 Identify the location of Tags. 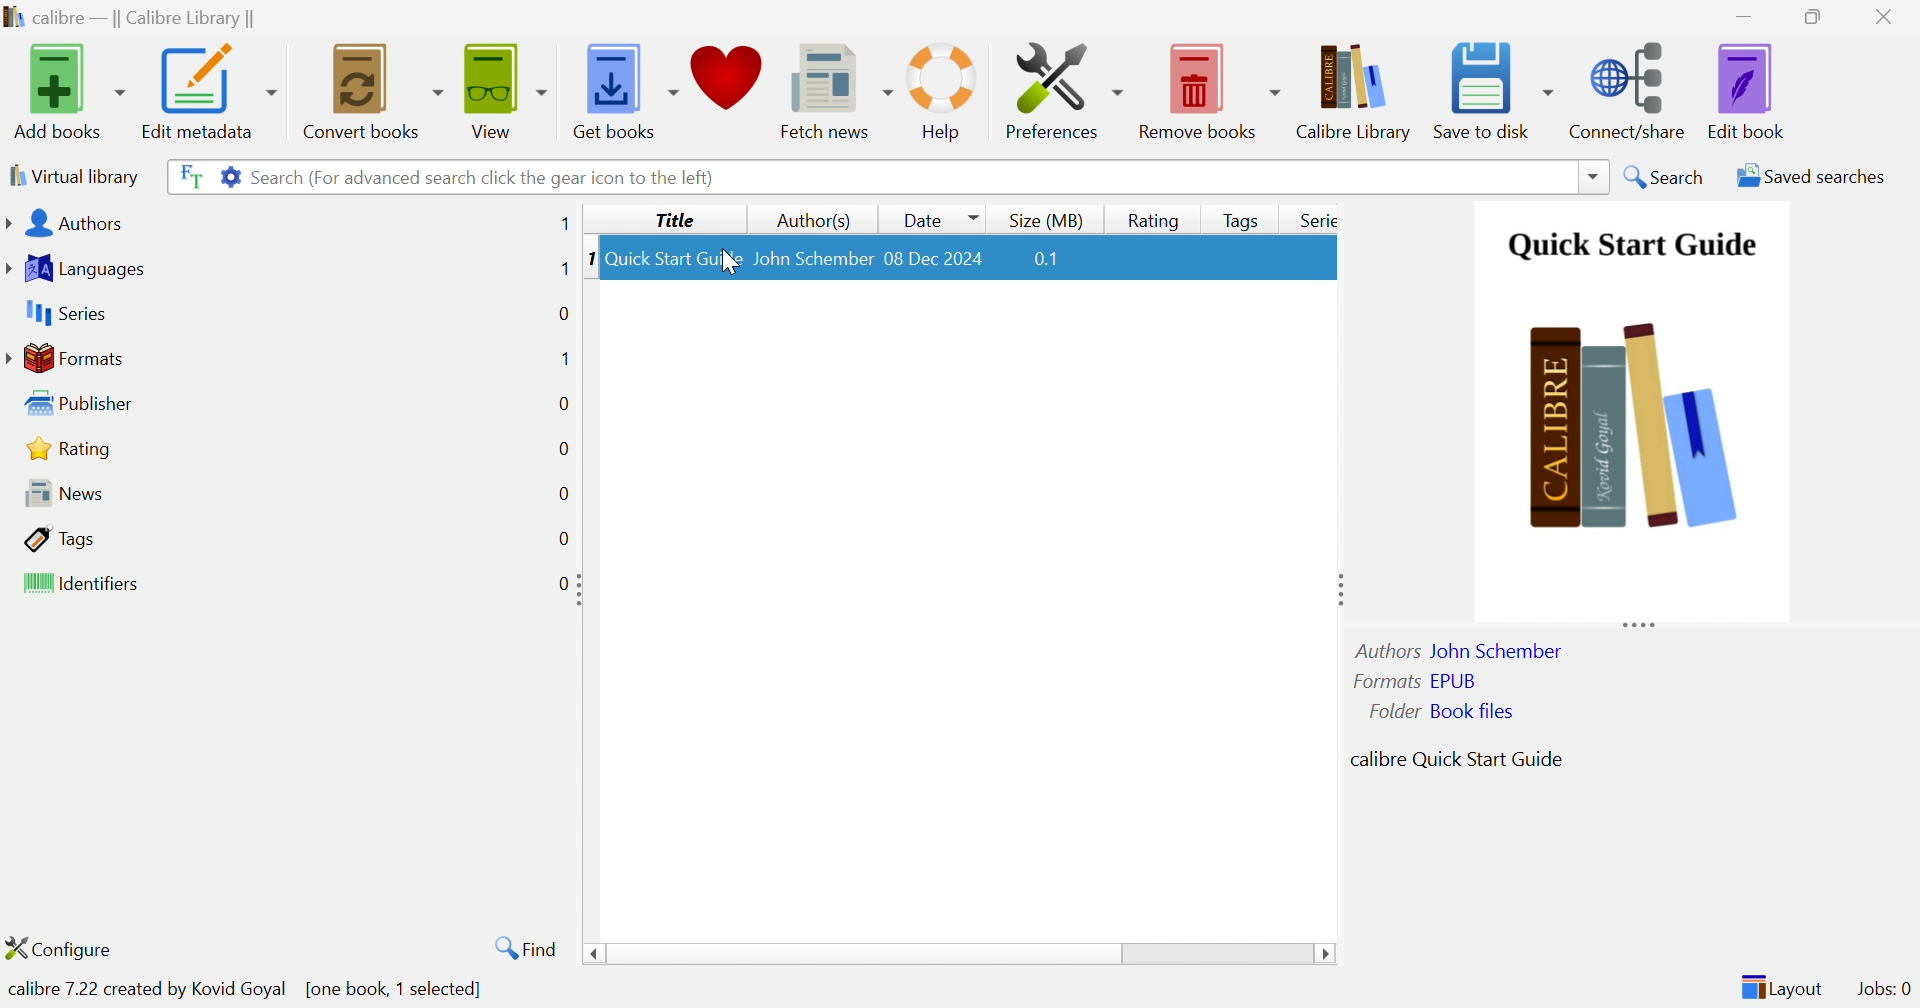
(1236, 217).